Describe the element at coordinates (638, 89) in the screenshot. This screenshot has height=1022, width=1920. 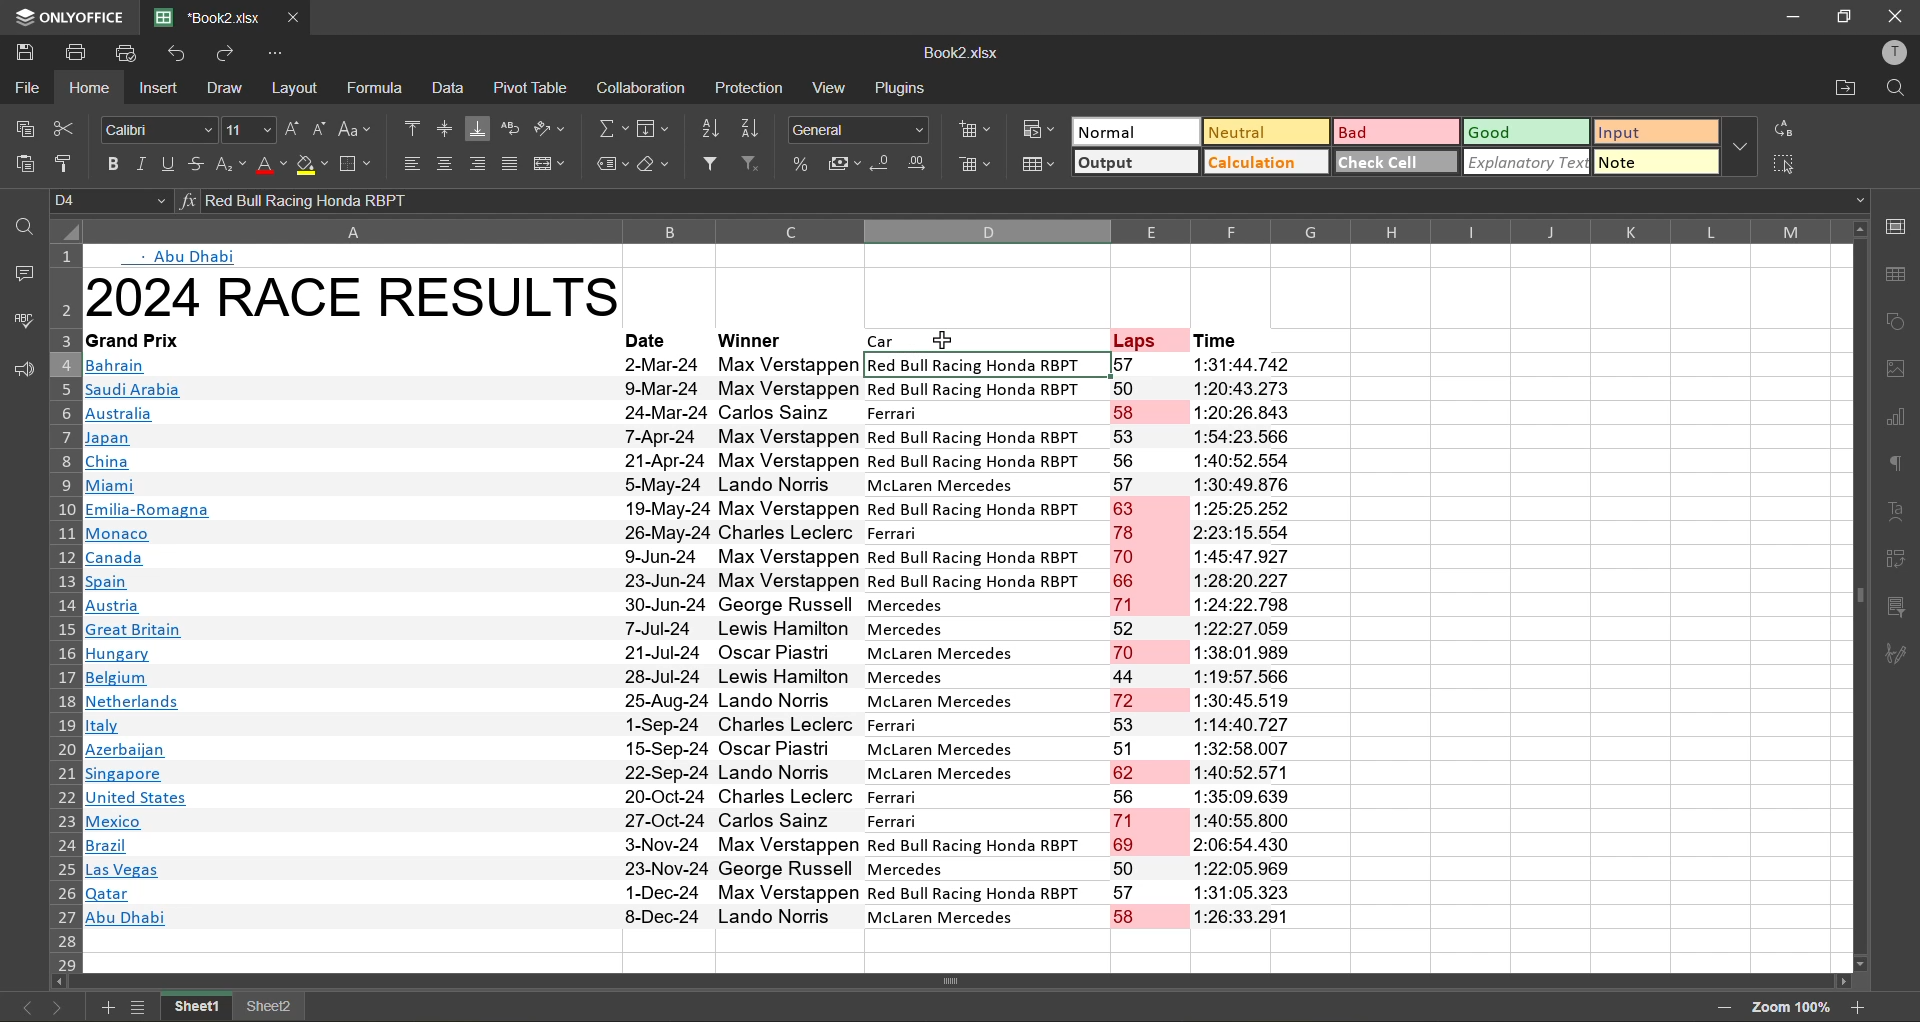
I see `collaboration` at that location.